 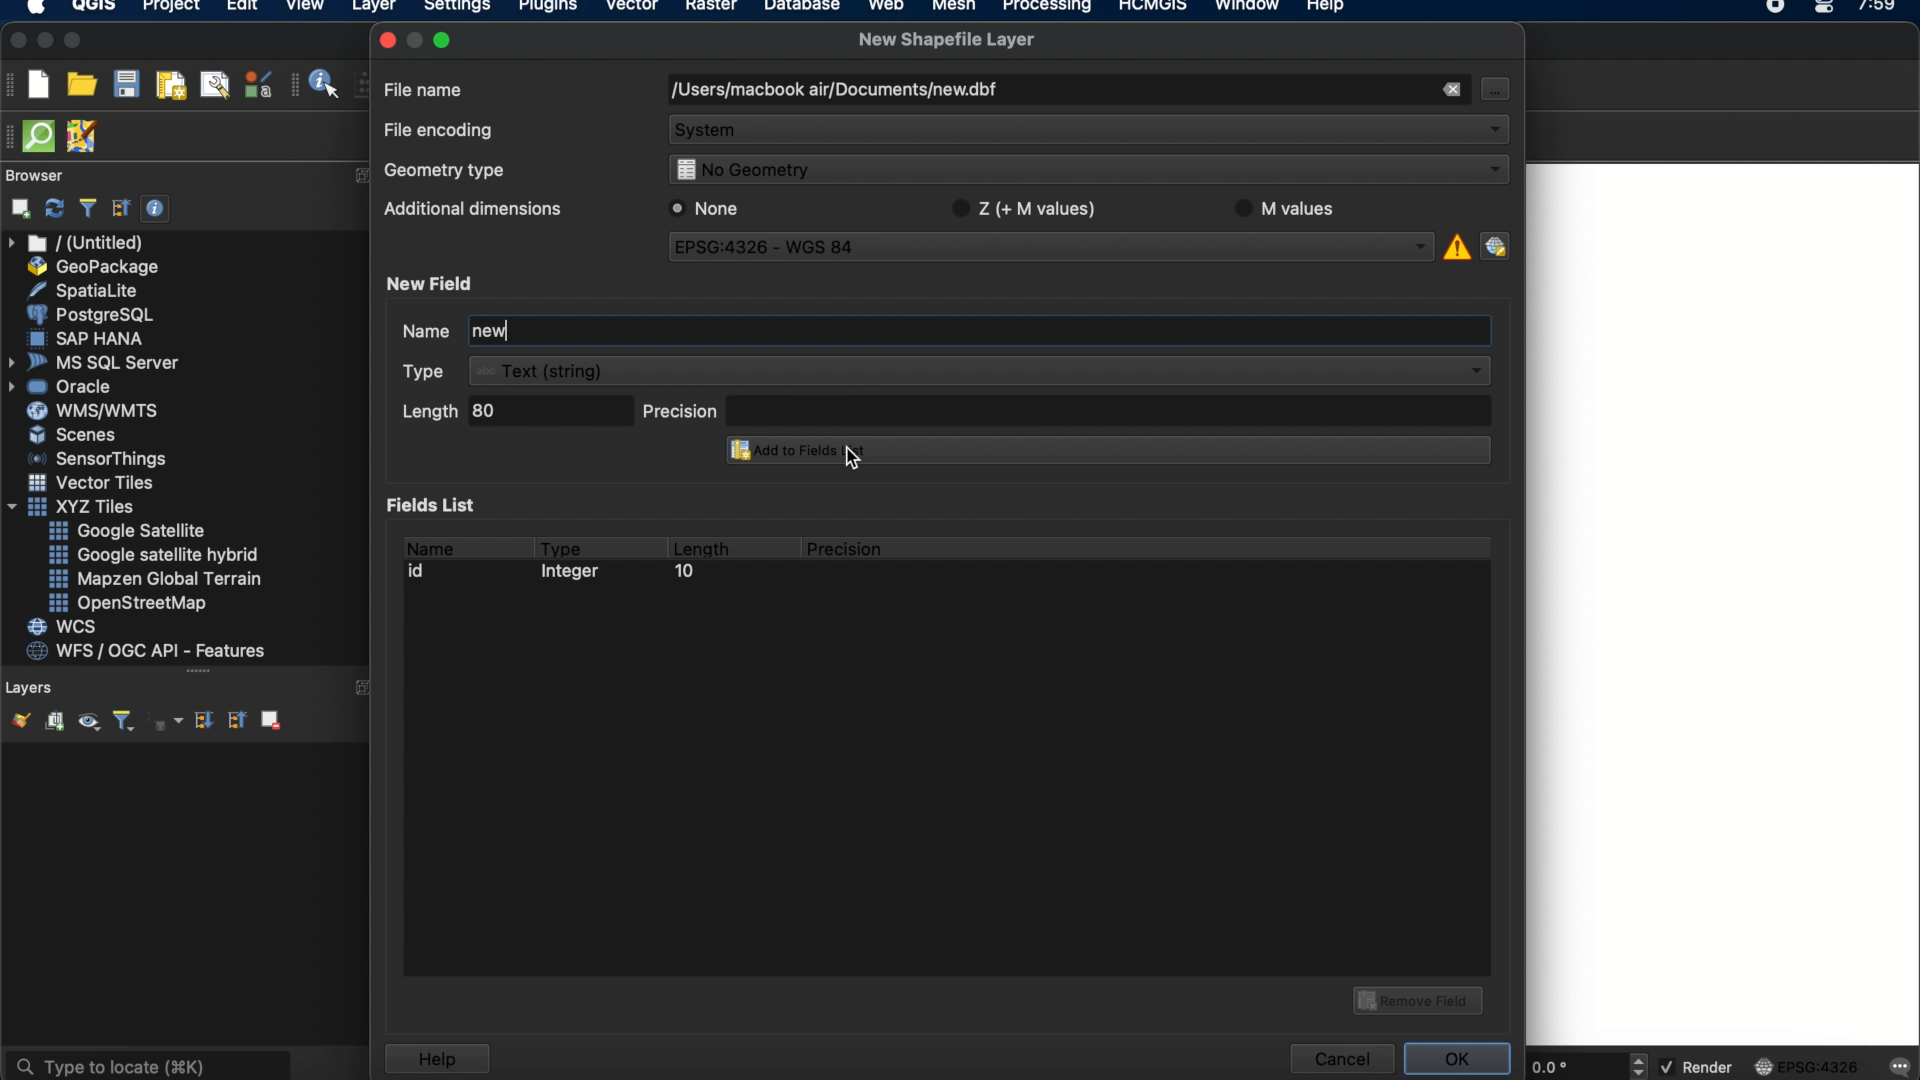 I want to click on web, so click(x=887, y=8).